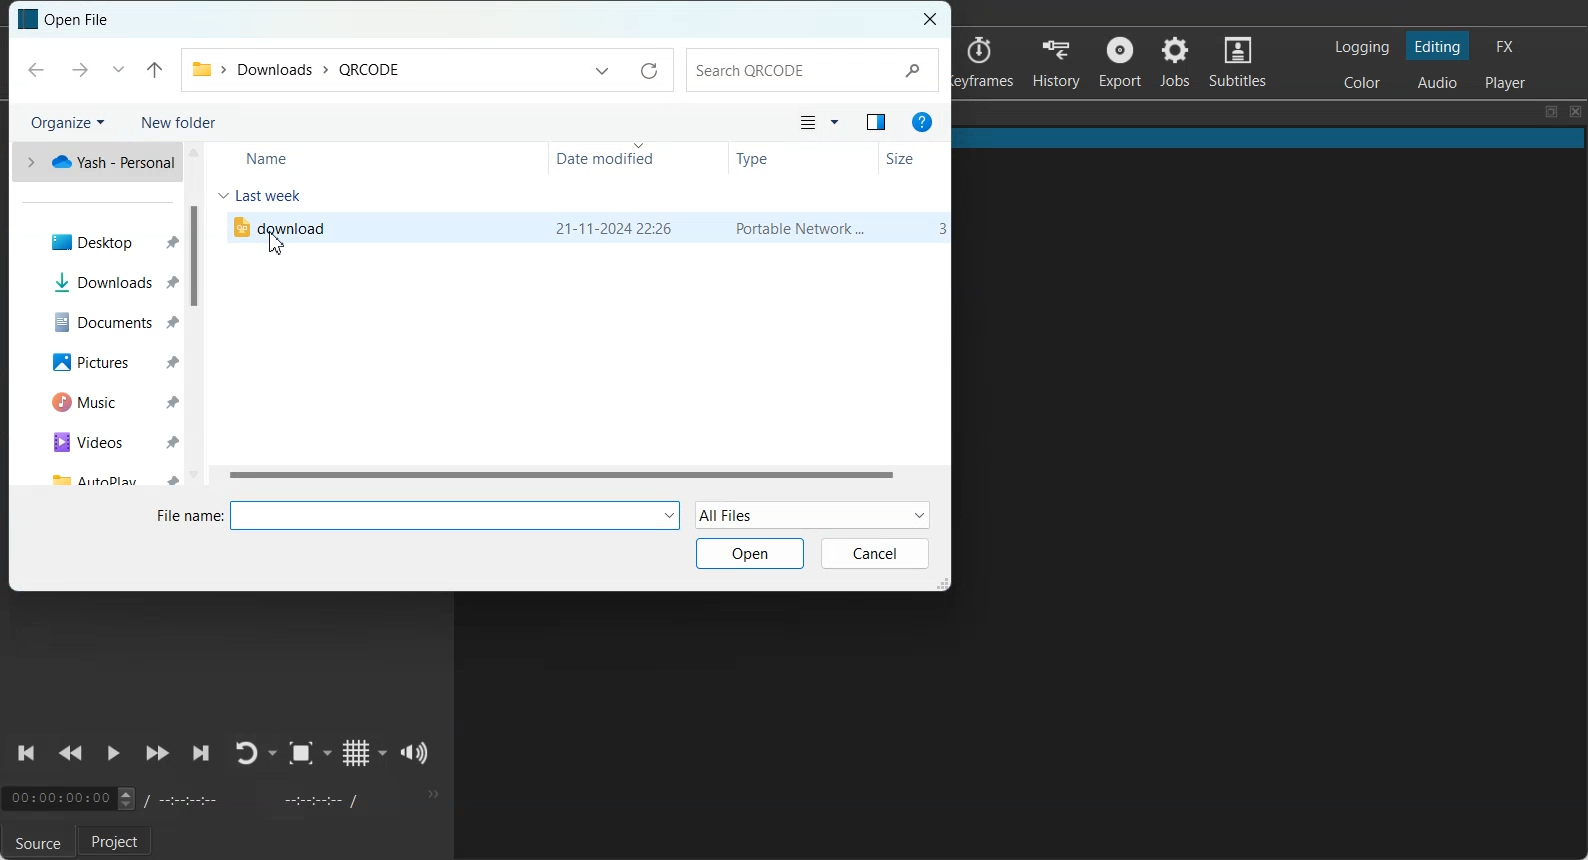 This screenshot has width=1588, height=860. Describe the element at coordinates (774, 157) in the screenshot. I see `Type` at that location.